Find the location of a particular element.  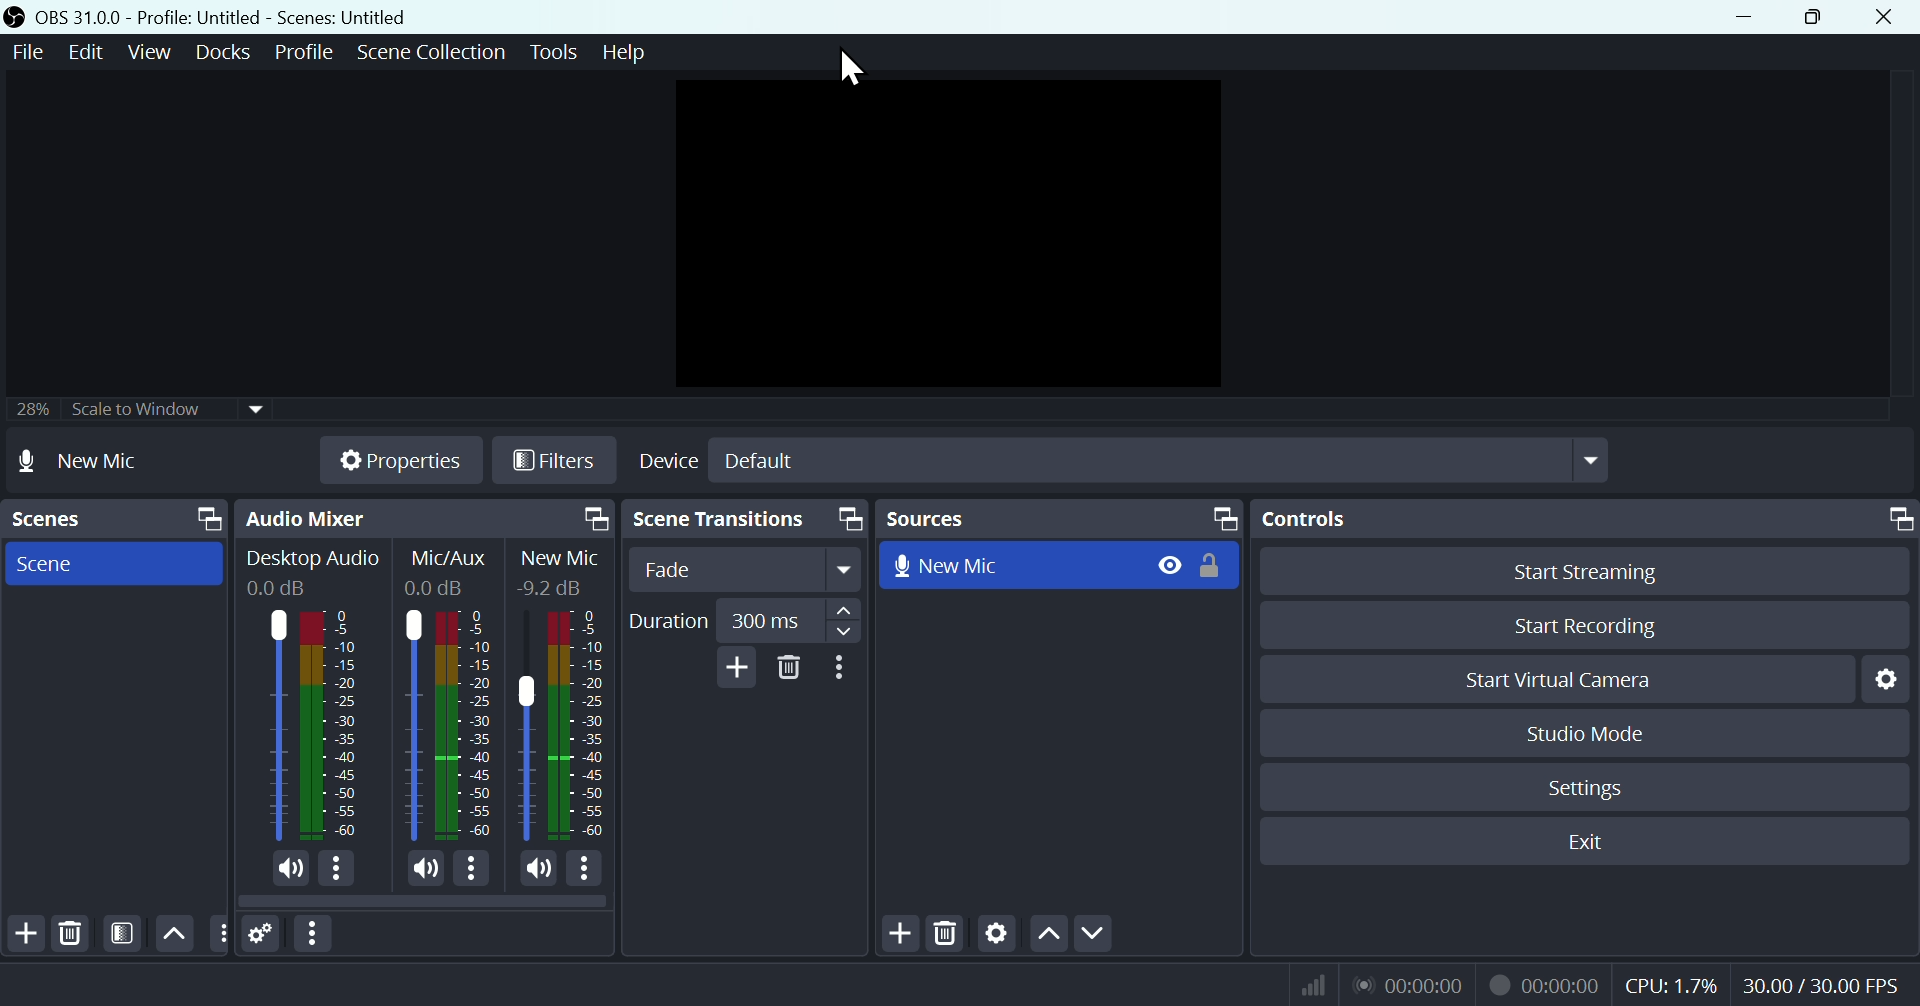

Controls is located at coordinates (1589, 519).